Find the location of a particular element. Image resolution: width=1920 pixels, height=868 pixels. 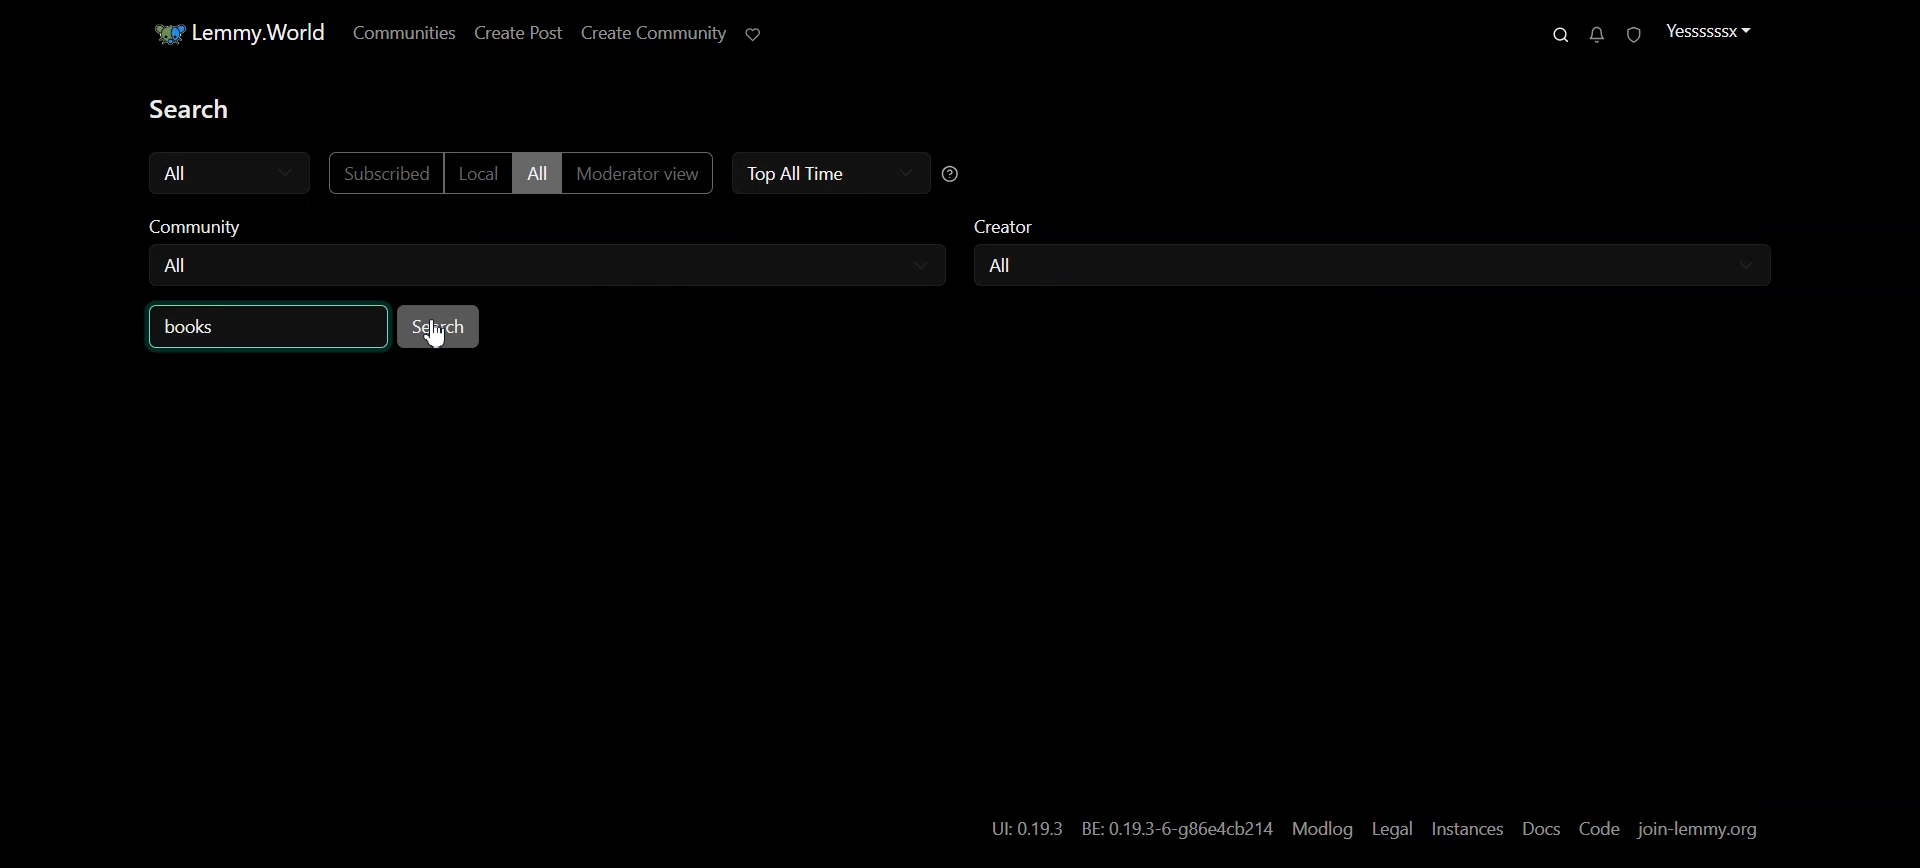

Subscribed is located at coordinates (382, 174).